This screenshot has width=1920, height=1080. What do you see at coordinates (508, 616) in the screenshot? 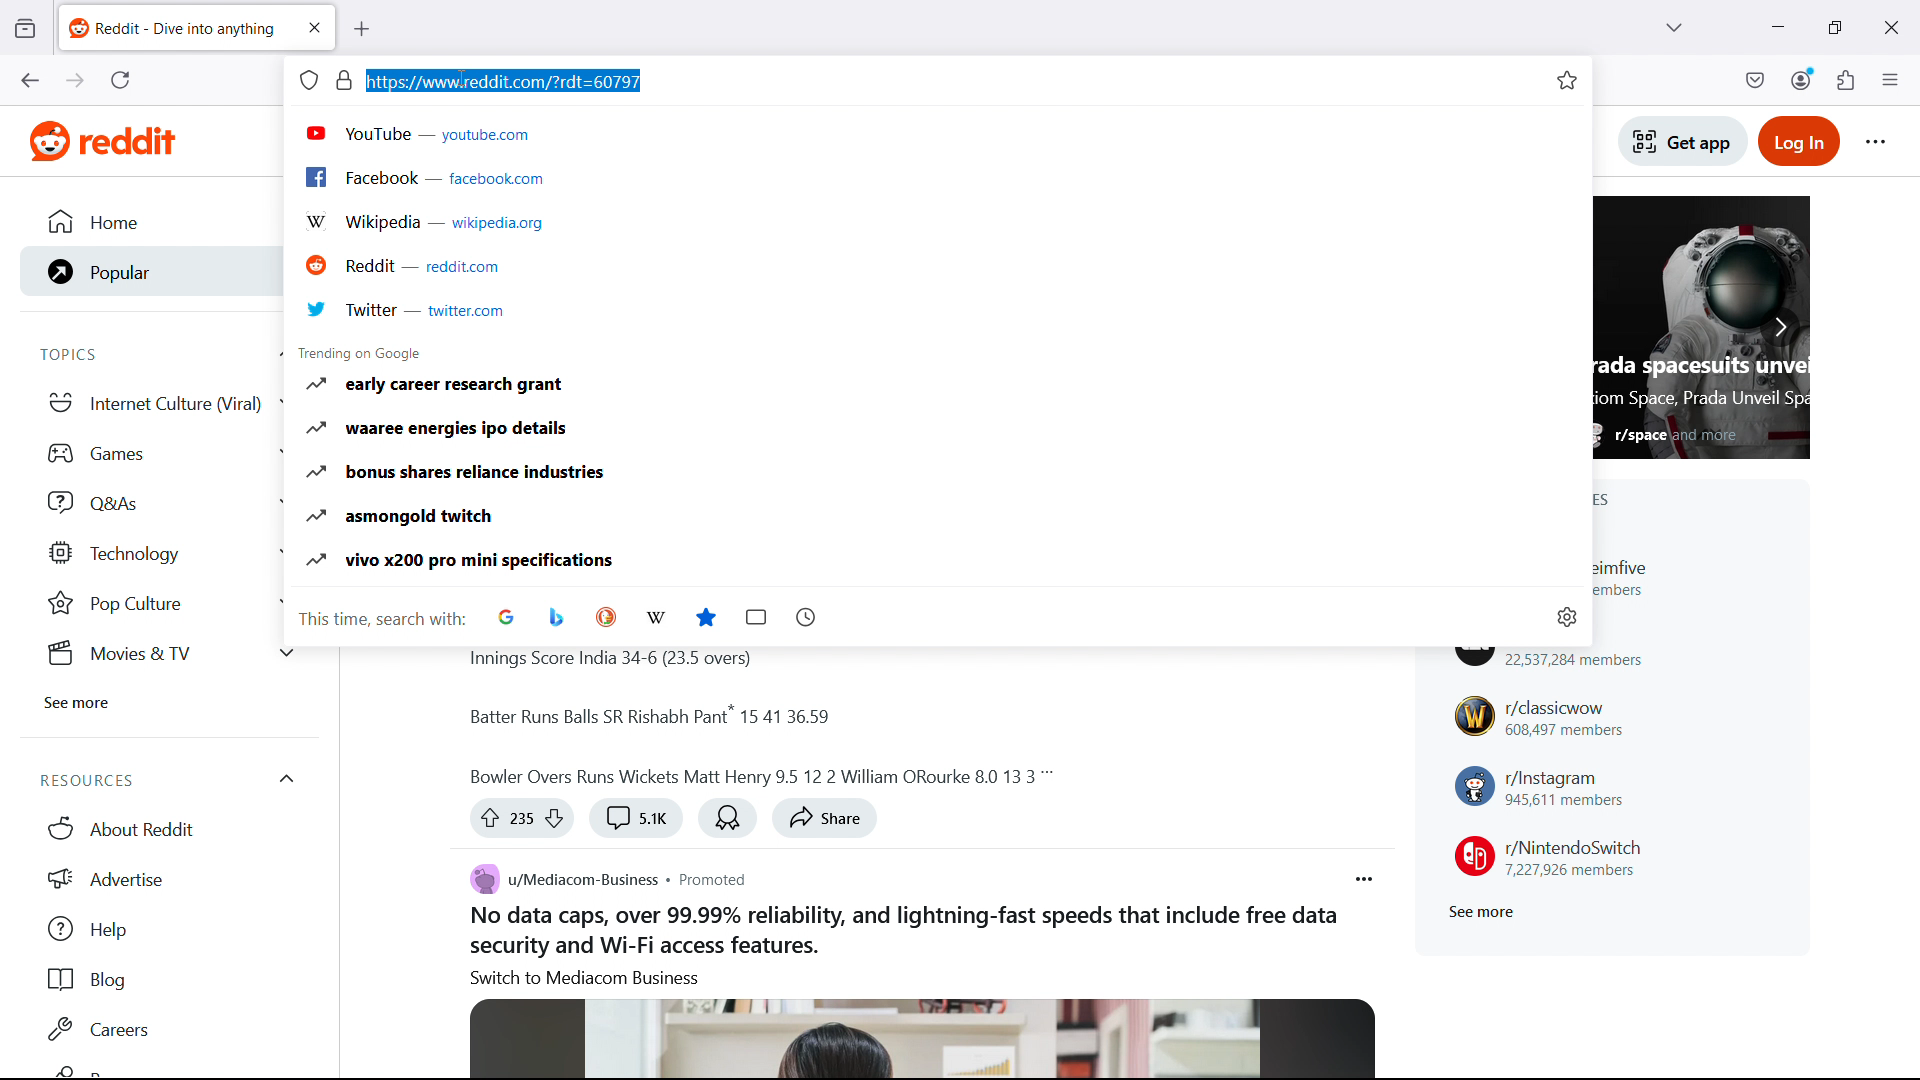
I see `Choose Google` at bounding box center [508, 616].